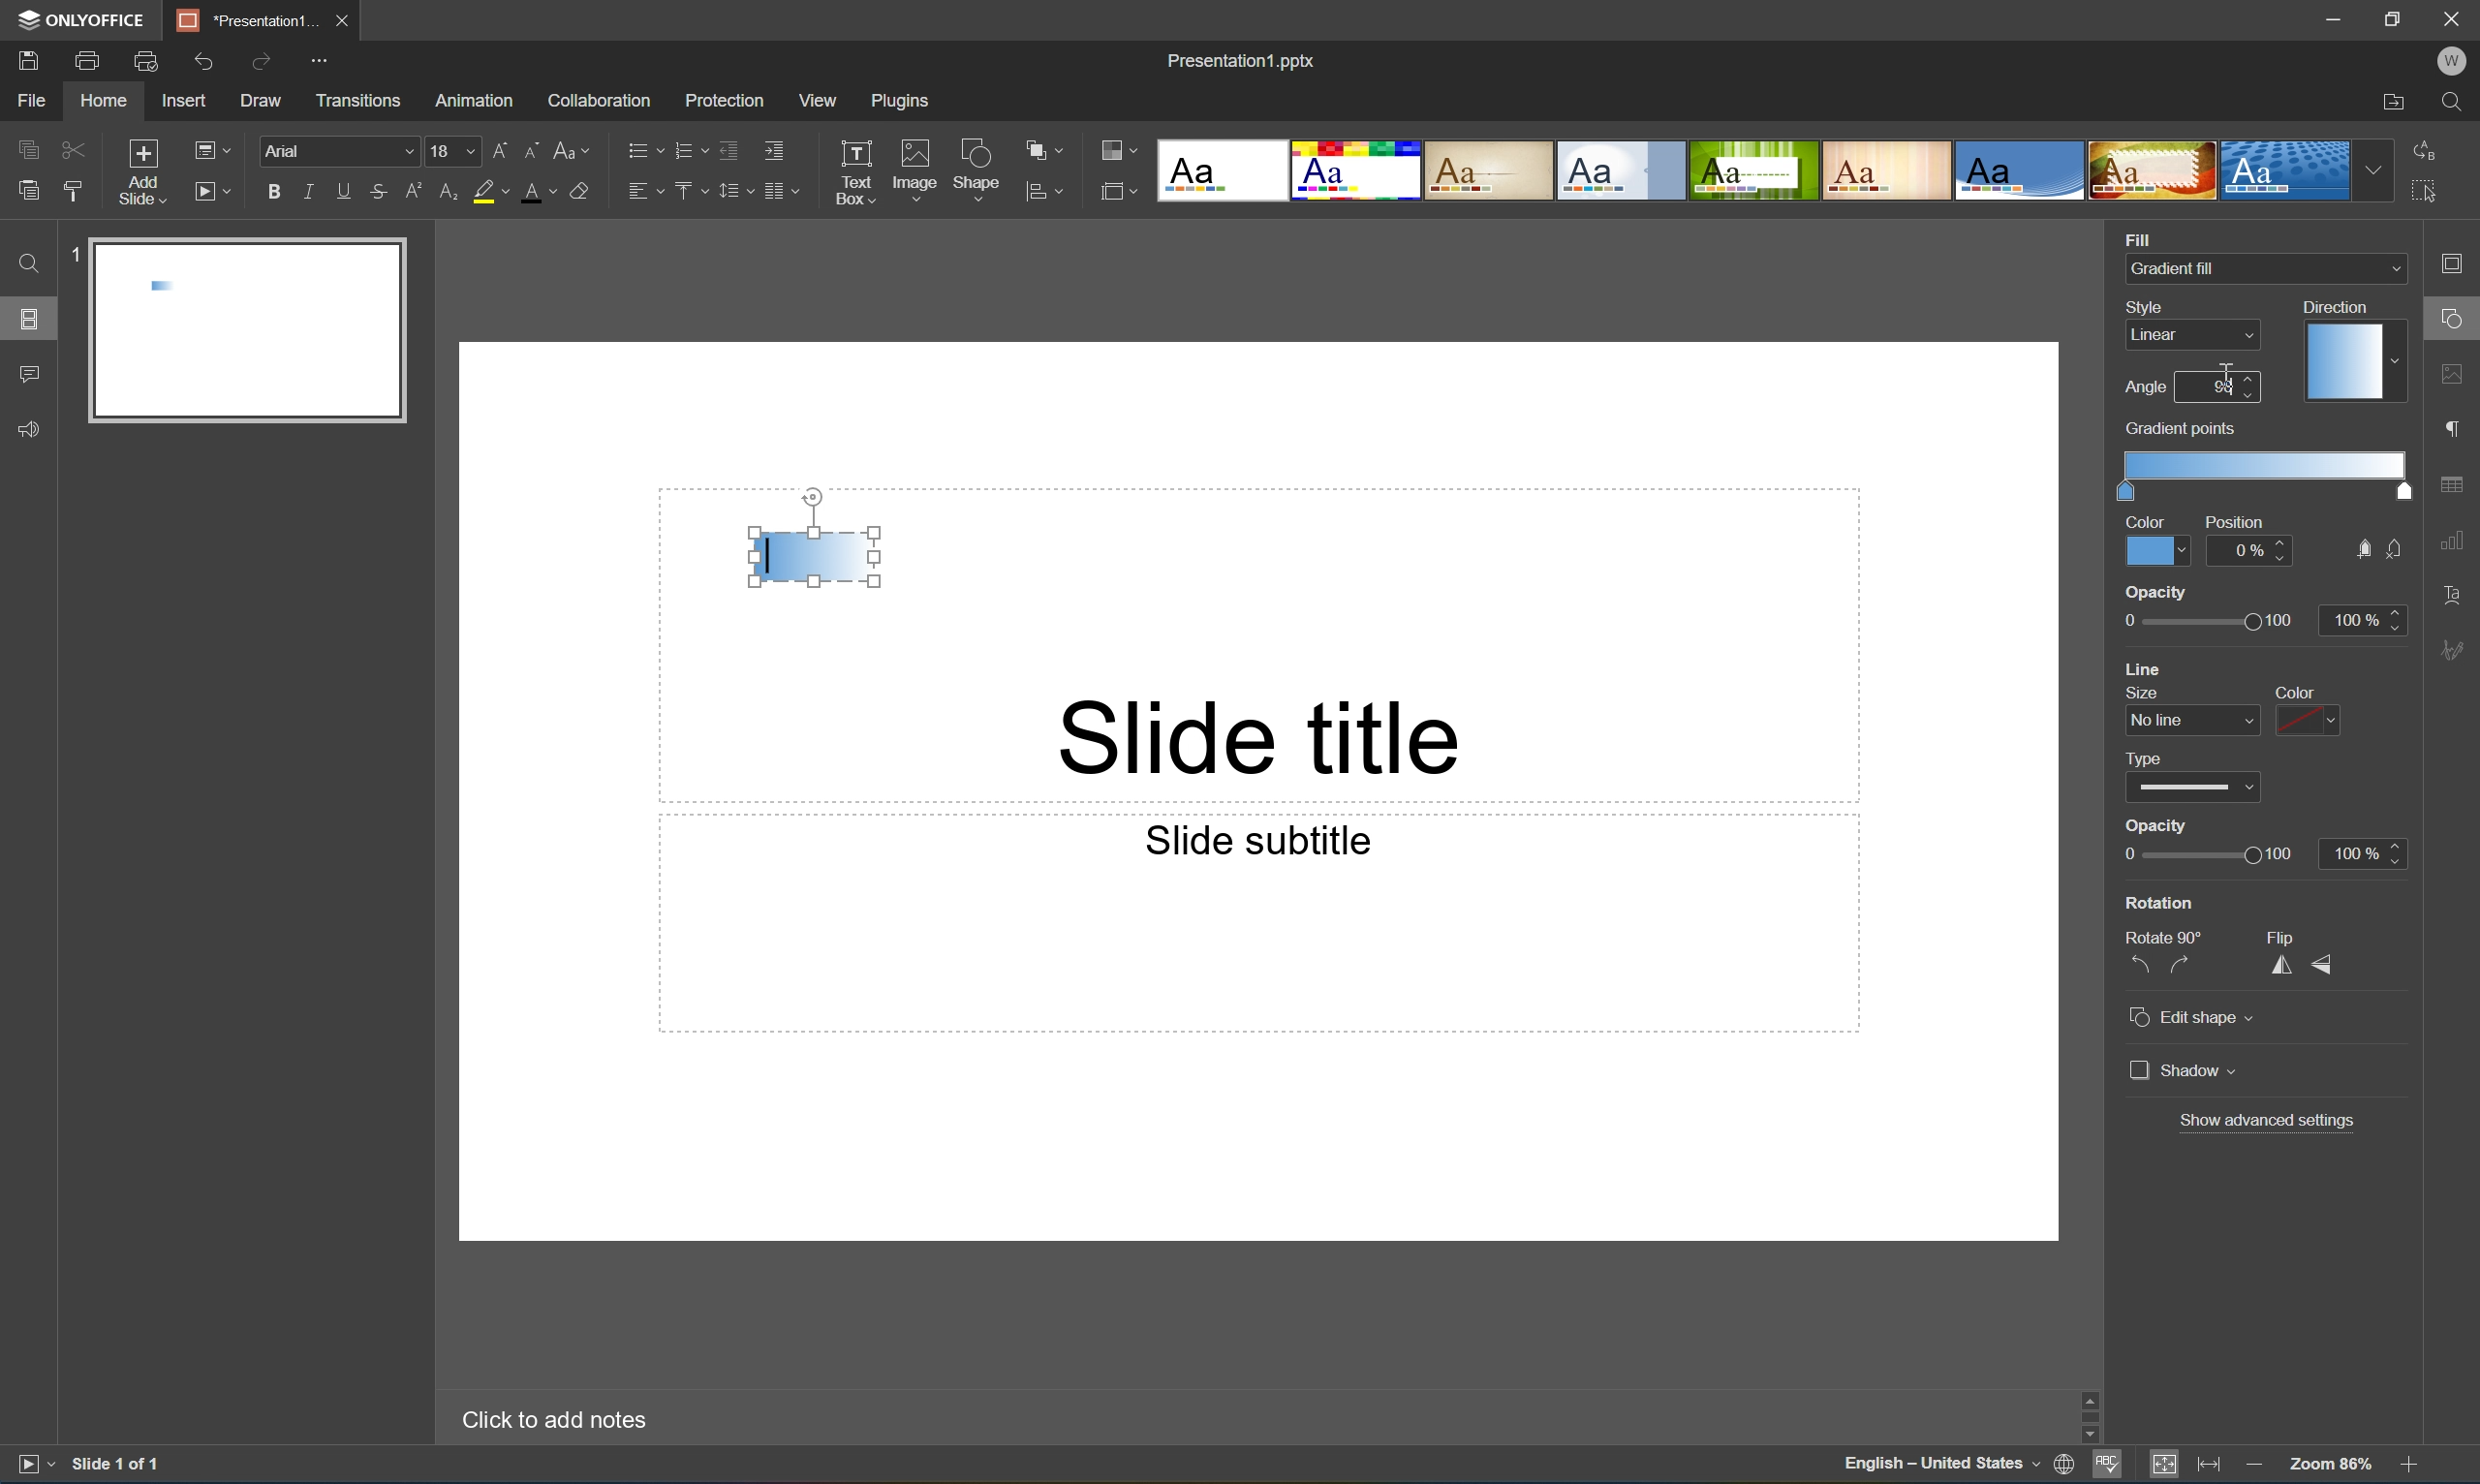 This screenshot has height=1484, width=2480. Describe the element at coordinates (33, 1462) in the screenshot. I see `Start slideshow` at that location.